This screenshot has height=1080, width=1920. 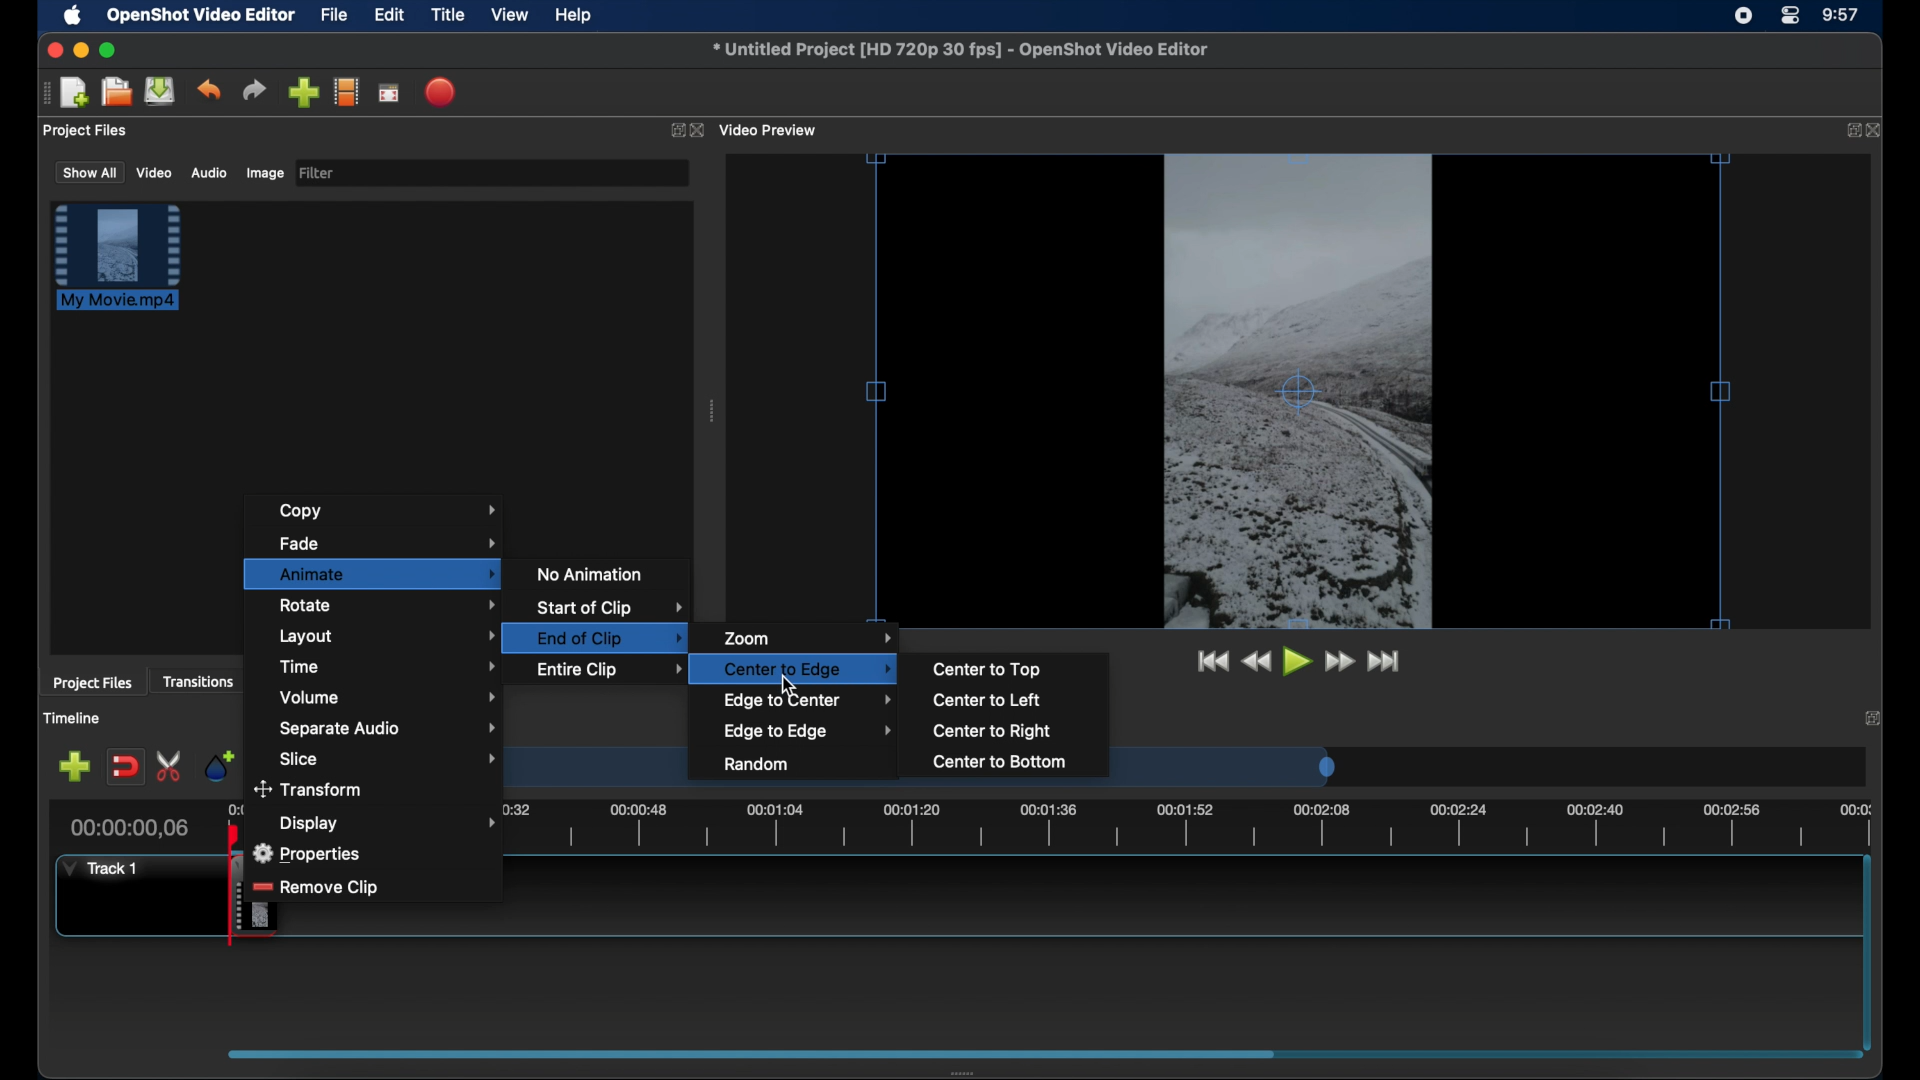 I want to click on undo, so click(x=208, y=90).